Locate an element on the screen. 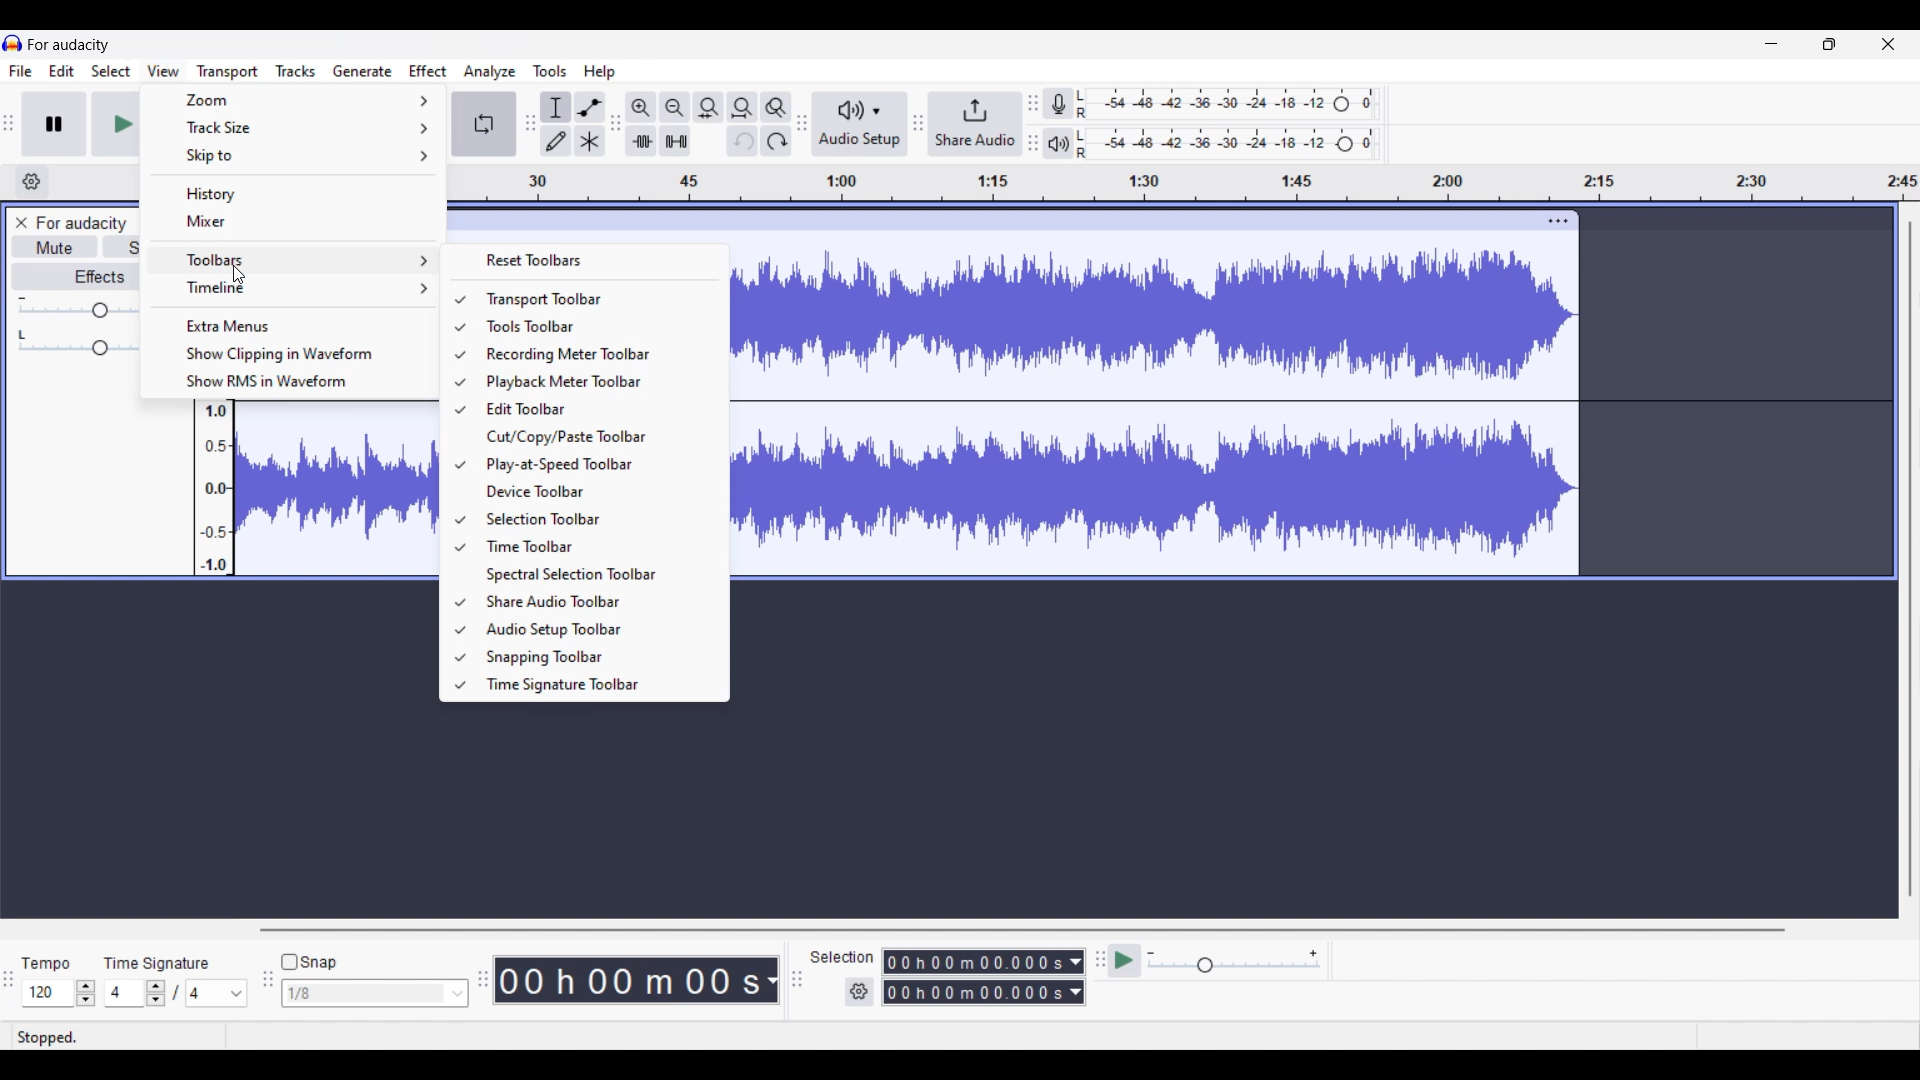 The image size is (1920, 1080). Cut/Copy/Paste toolbar is located at coordinates (596, 437).